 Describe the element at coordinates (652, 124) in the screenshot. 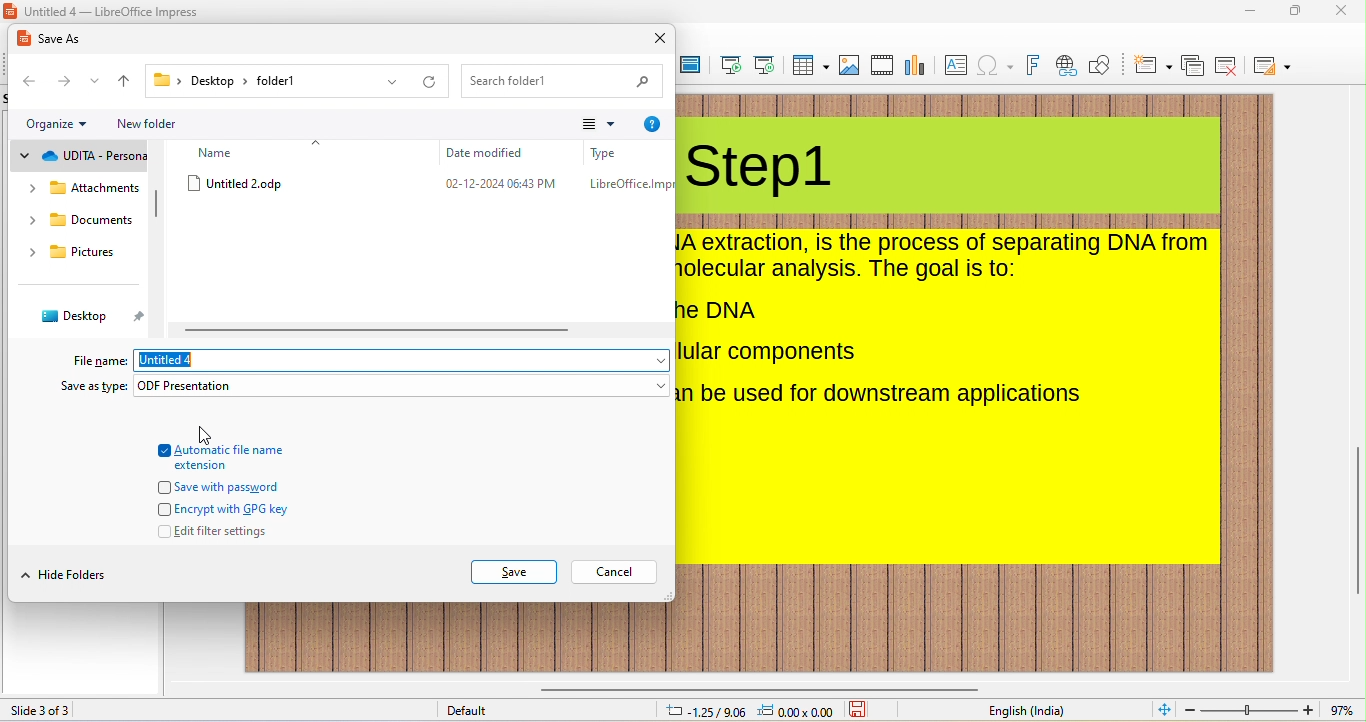

I see `help` at that location.